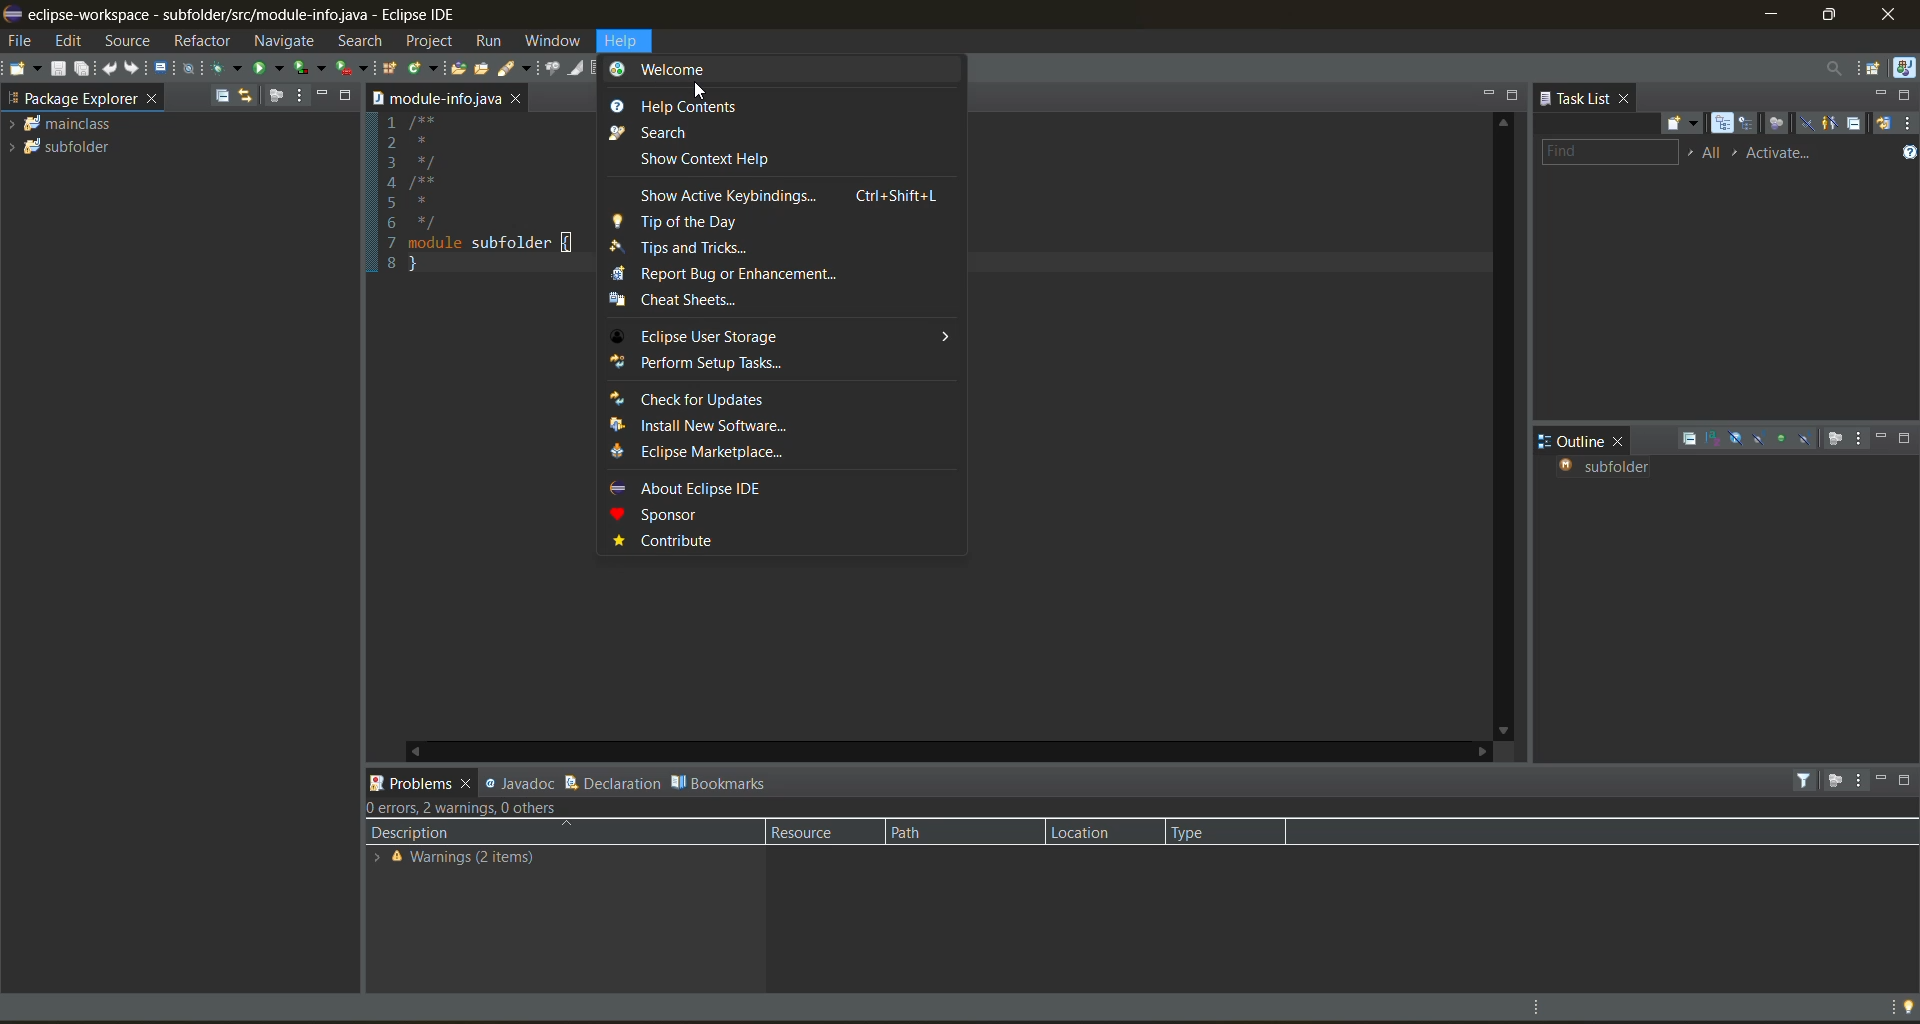  I want to click on metadata, so click(487, 807).